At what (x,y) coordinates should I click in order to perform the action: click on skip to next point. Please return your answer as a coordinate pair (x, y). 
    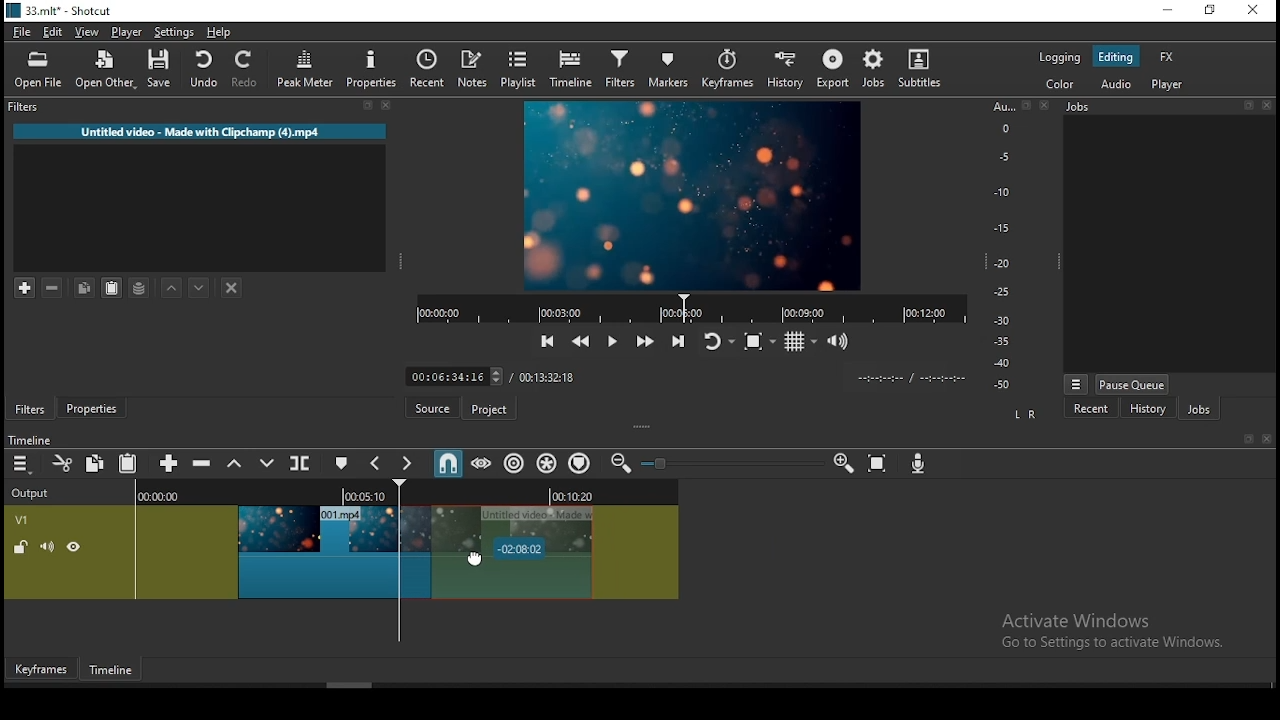
    Looking at the image, I should click on (675, 341).